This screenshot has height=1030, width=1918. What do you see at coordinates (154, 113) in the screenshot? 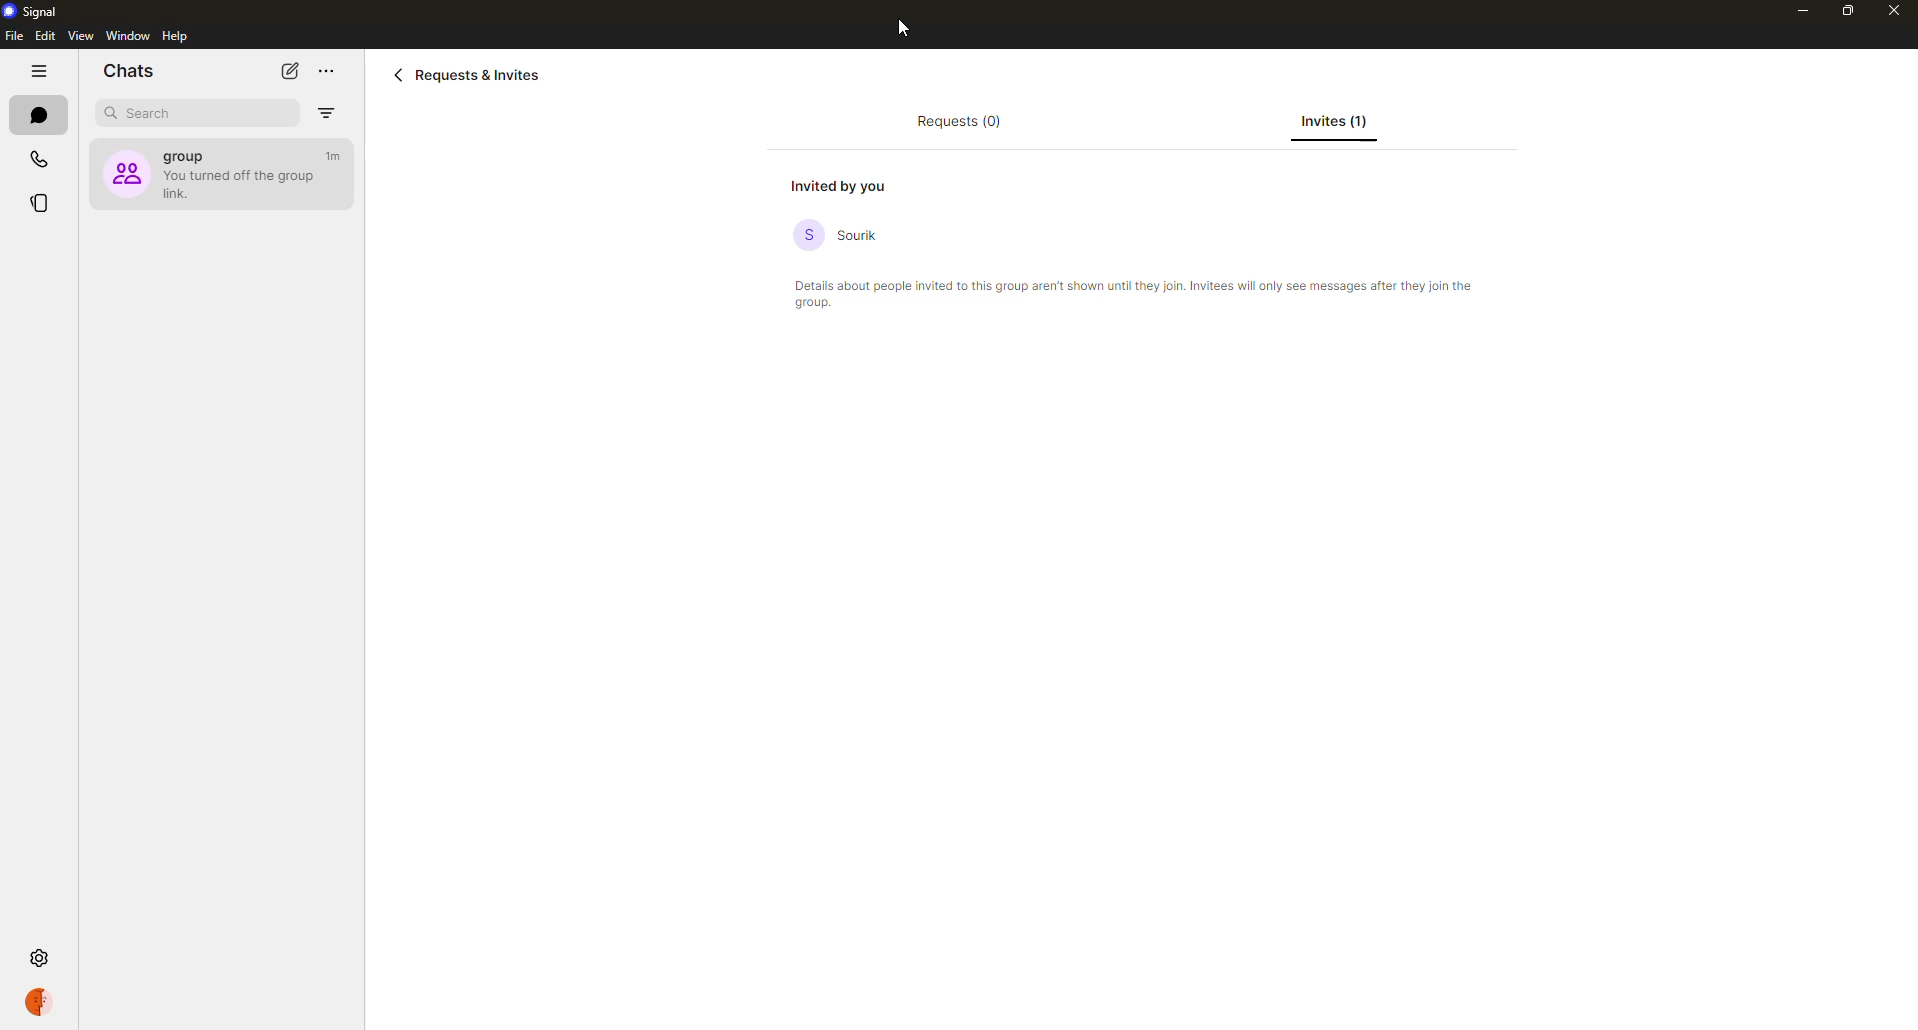
I see `search` at bounding box center [154, 113].